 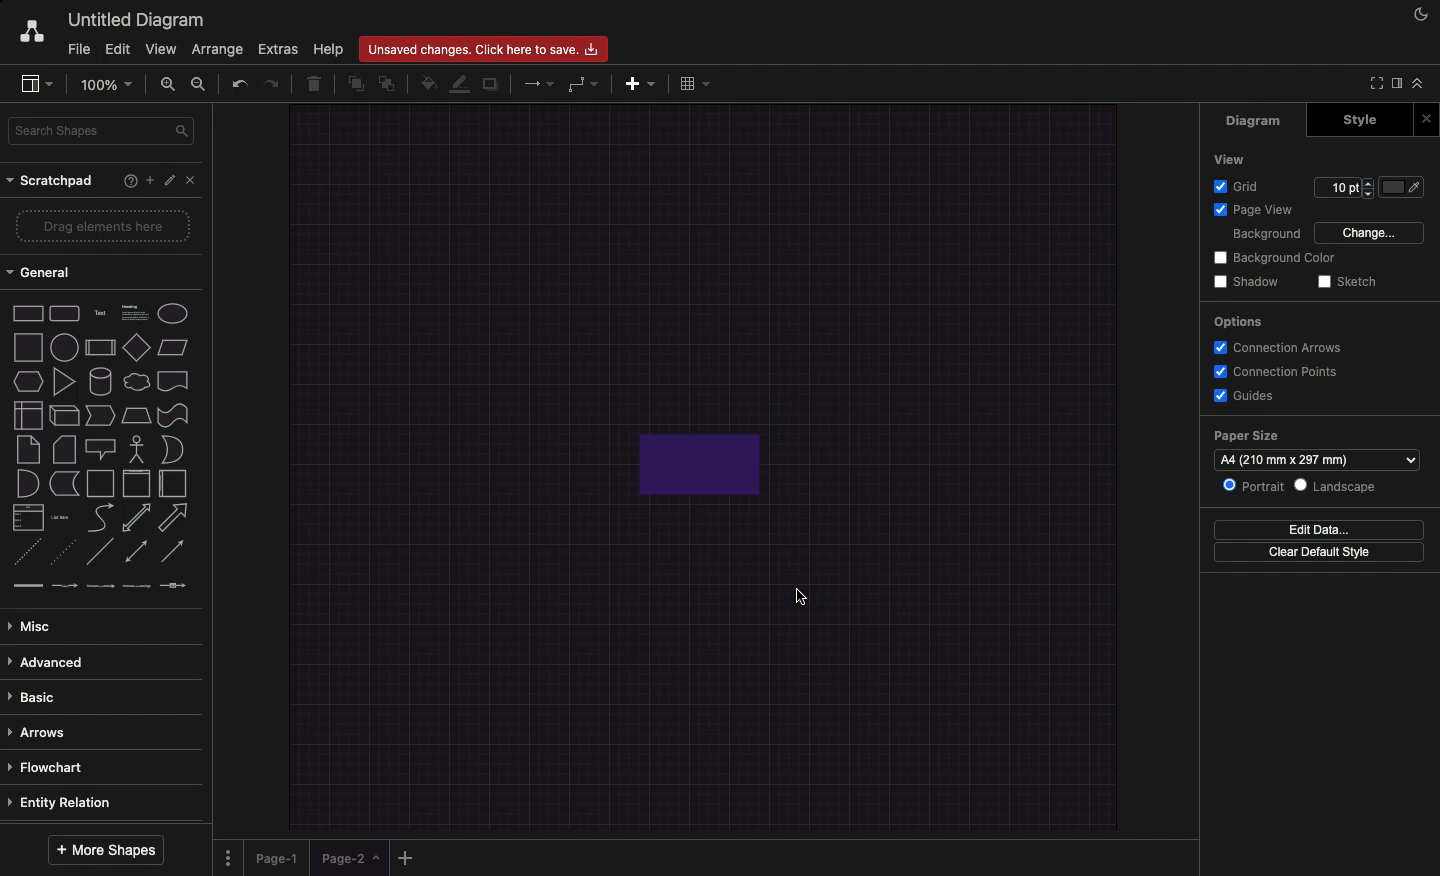 What do you see at coordinates (194, 181) in the screenshot?
I see `Close` at bounding box center [194, 181].